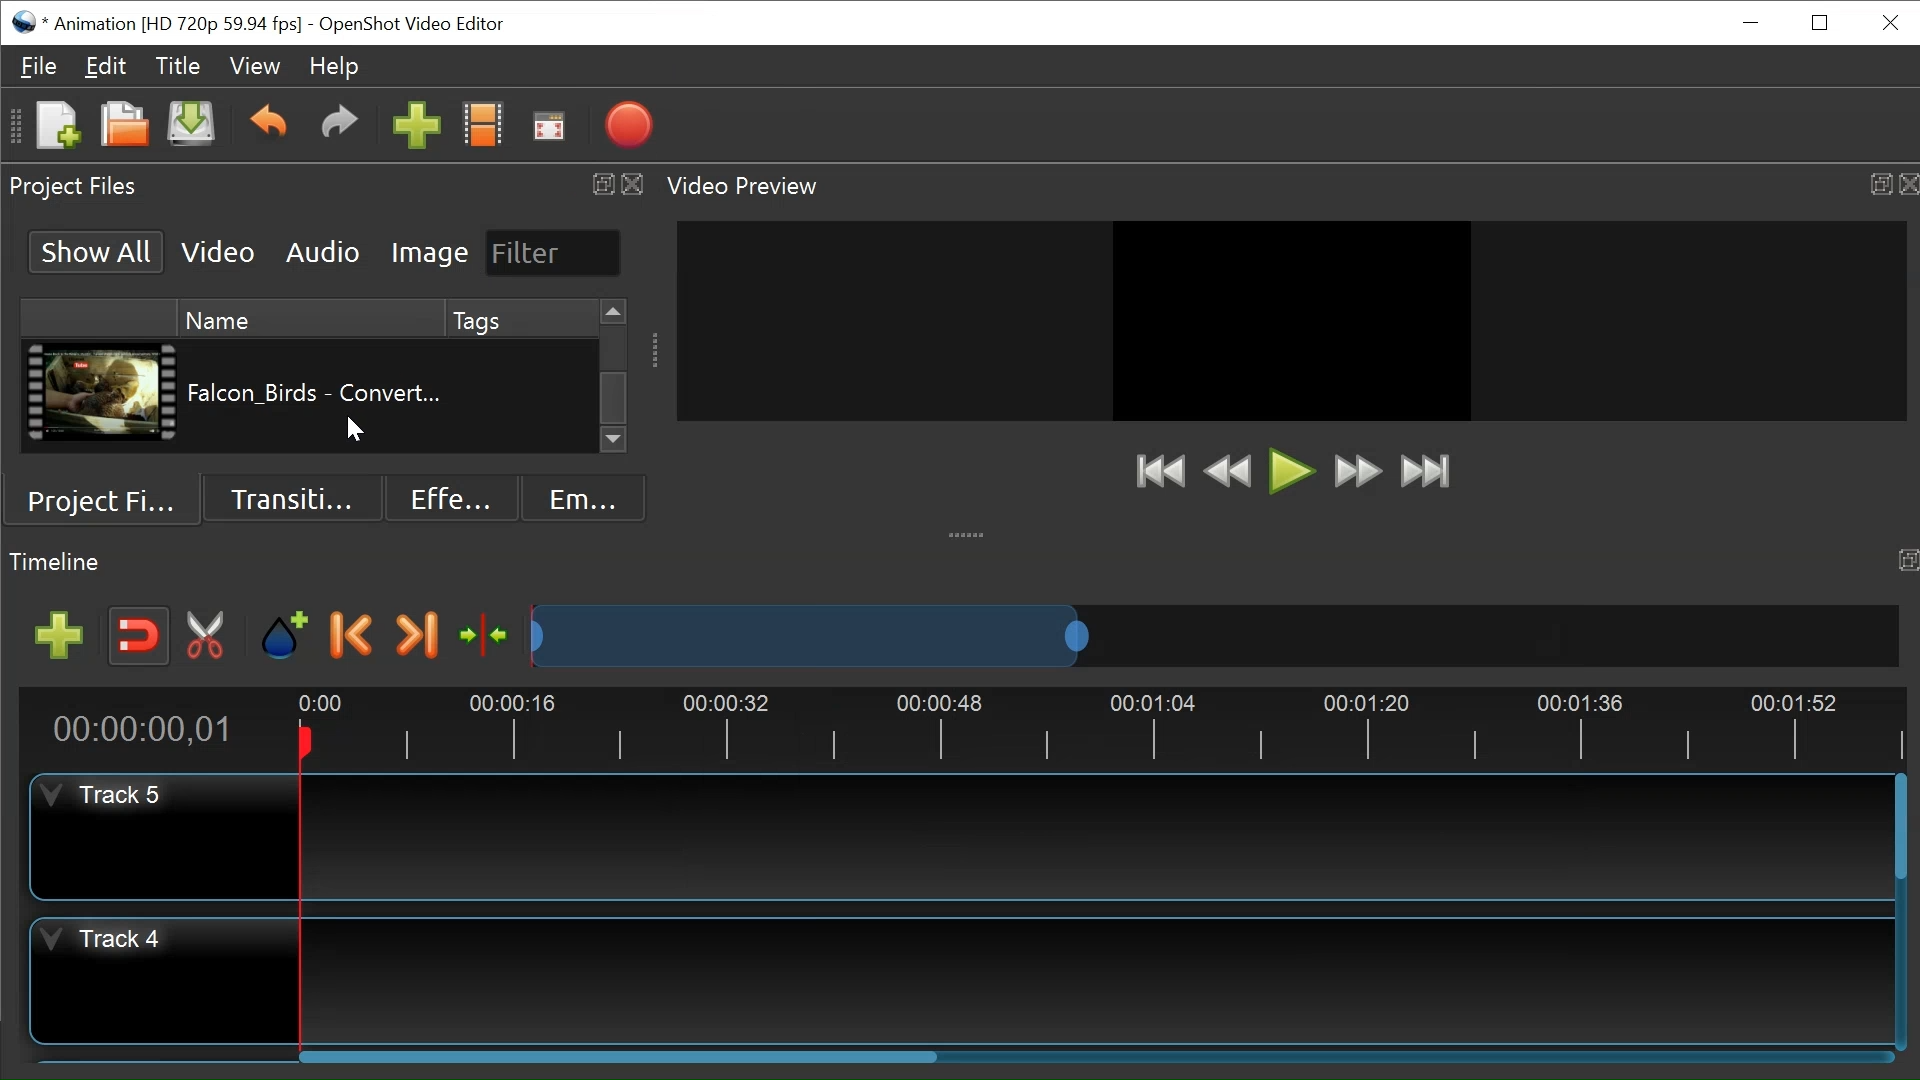 Image resolution: width=1920 pixels, height=1080 pixels. Describe the element at coordinates (211, 636) in the screenshot. I see `Razor` at that location.